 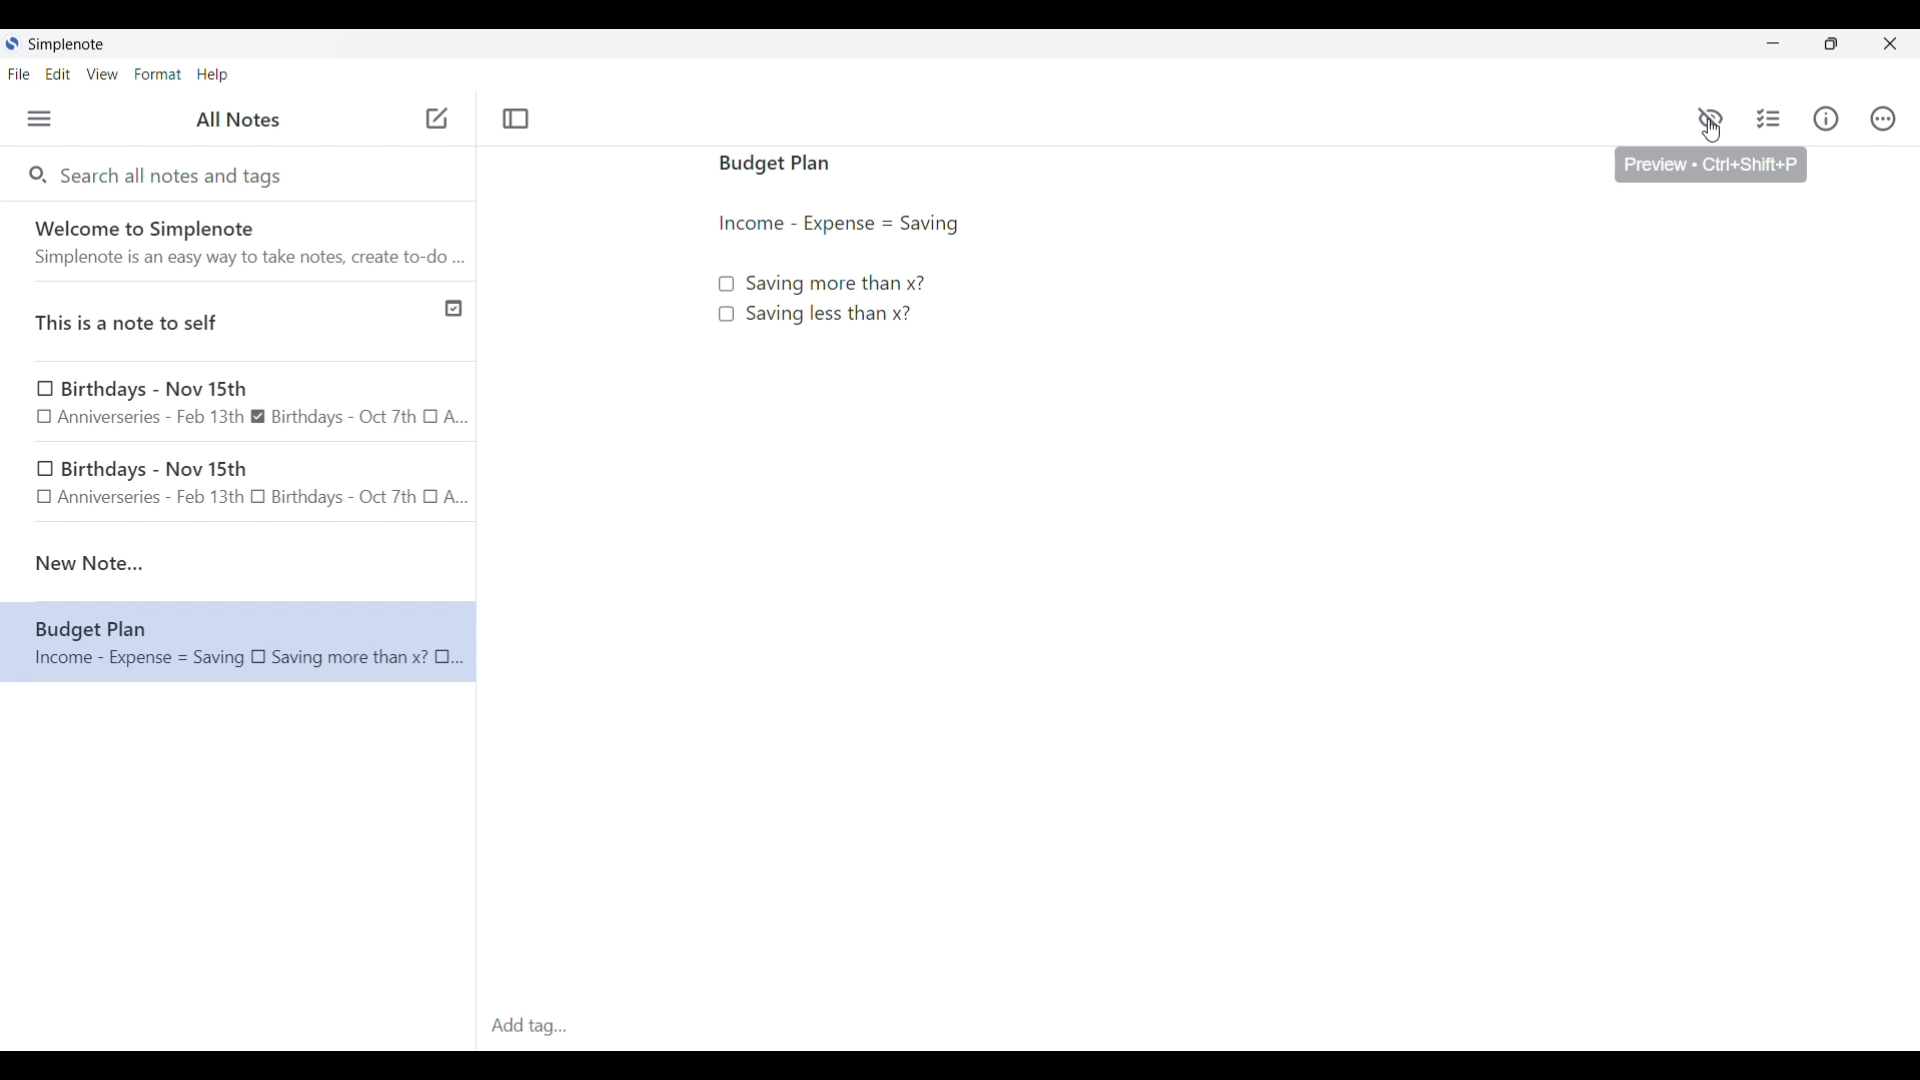 What do you see at coordinates (238, 563) in the screenshot?
I see `new note` at bounding box center [238, 563].